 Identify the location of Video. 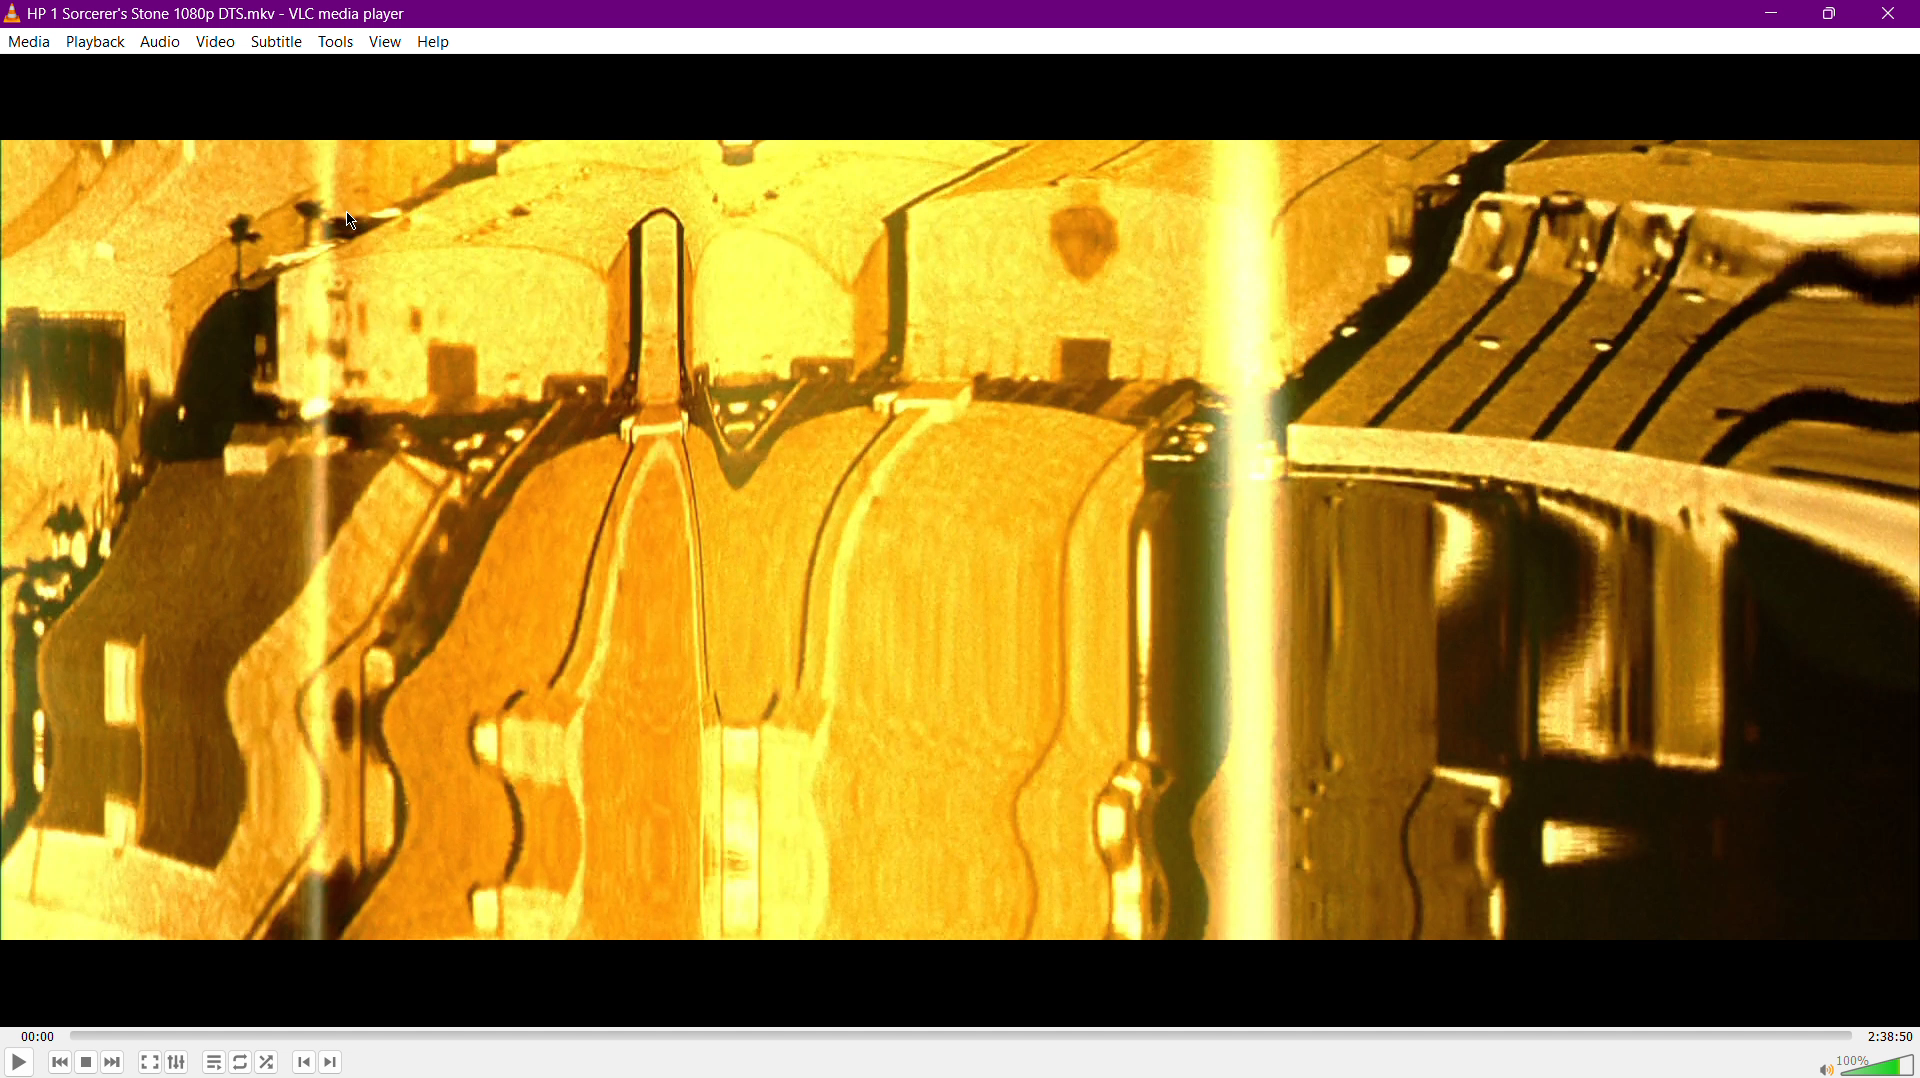
(961, 542).